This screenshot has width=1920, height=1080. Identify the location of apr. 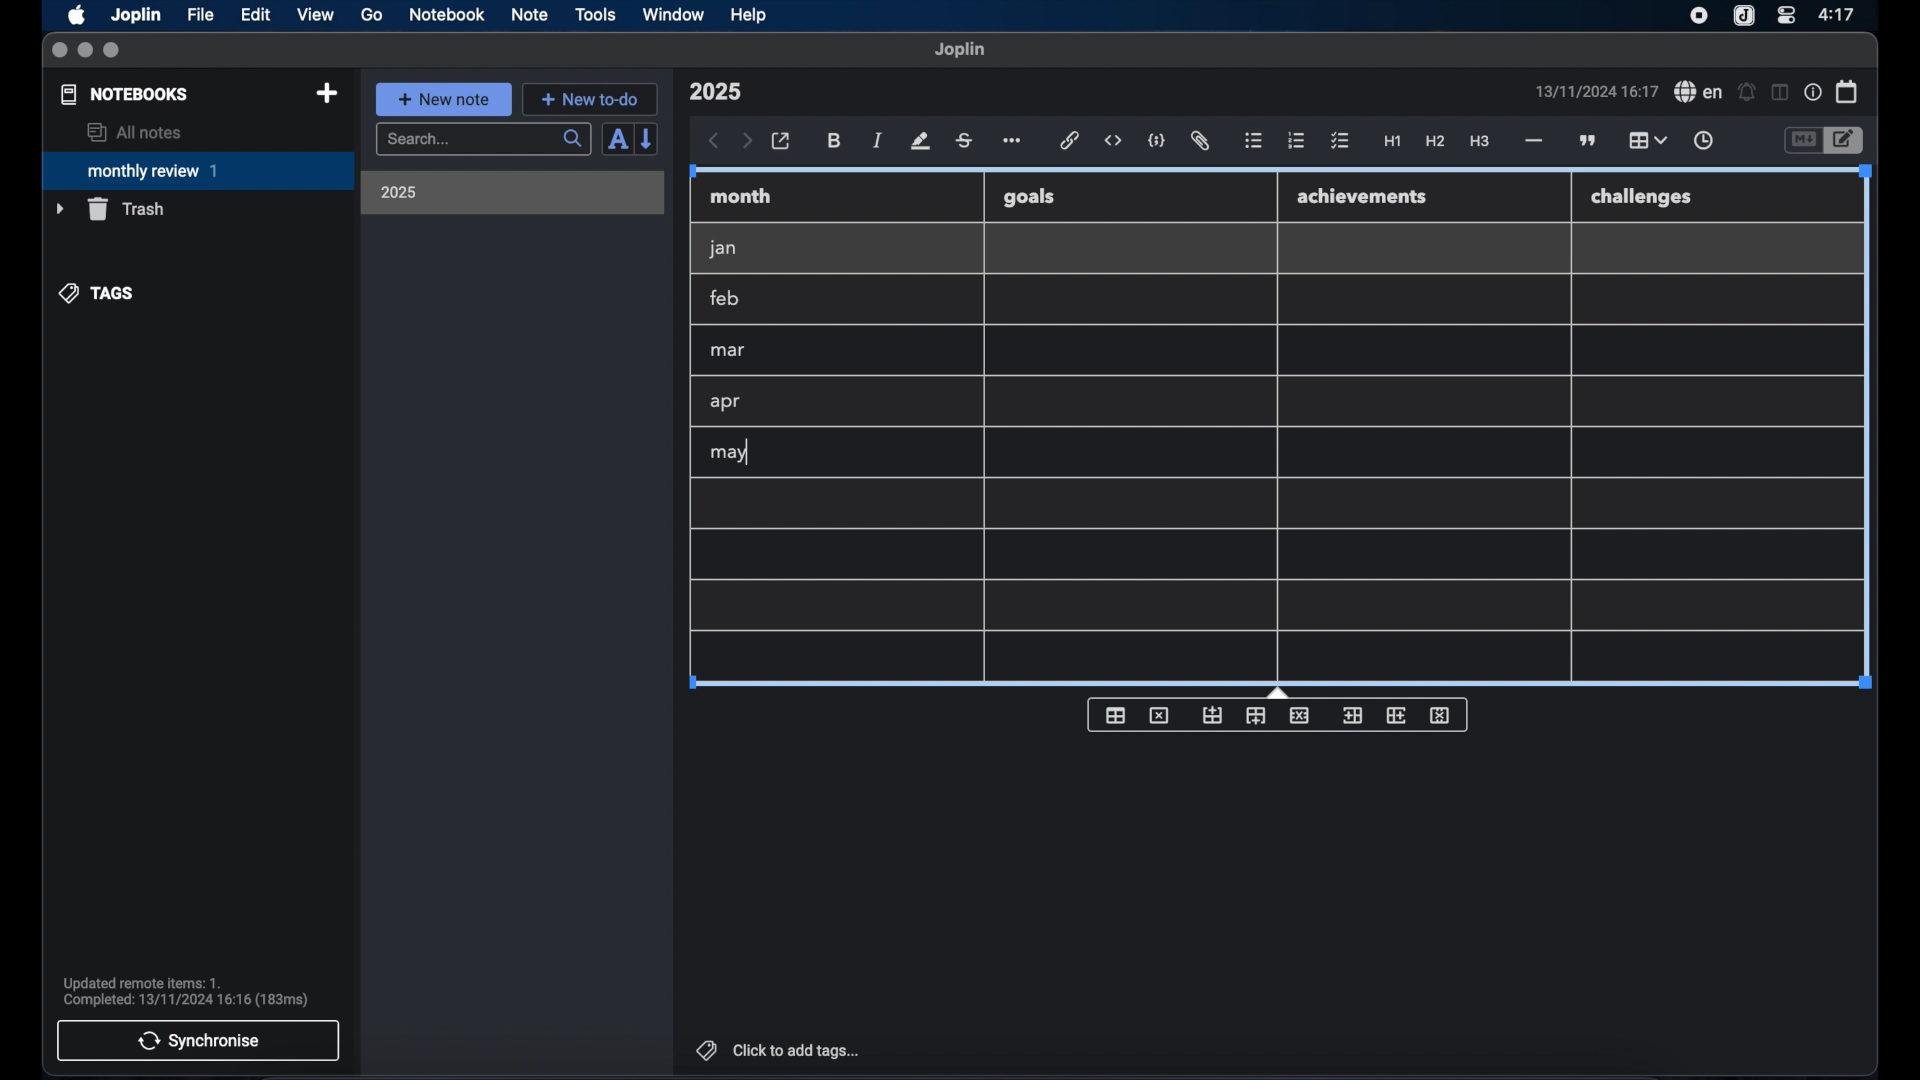
(727, 402).